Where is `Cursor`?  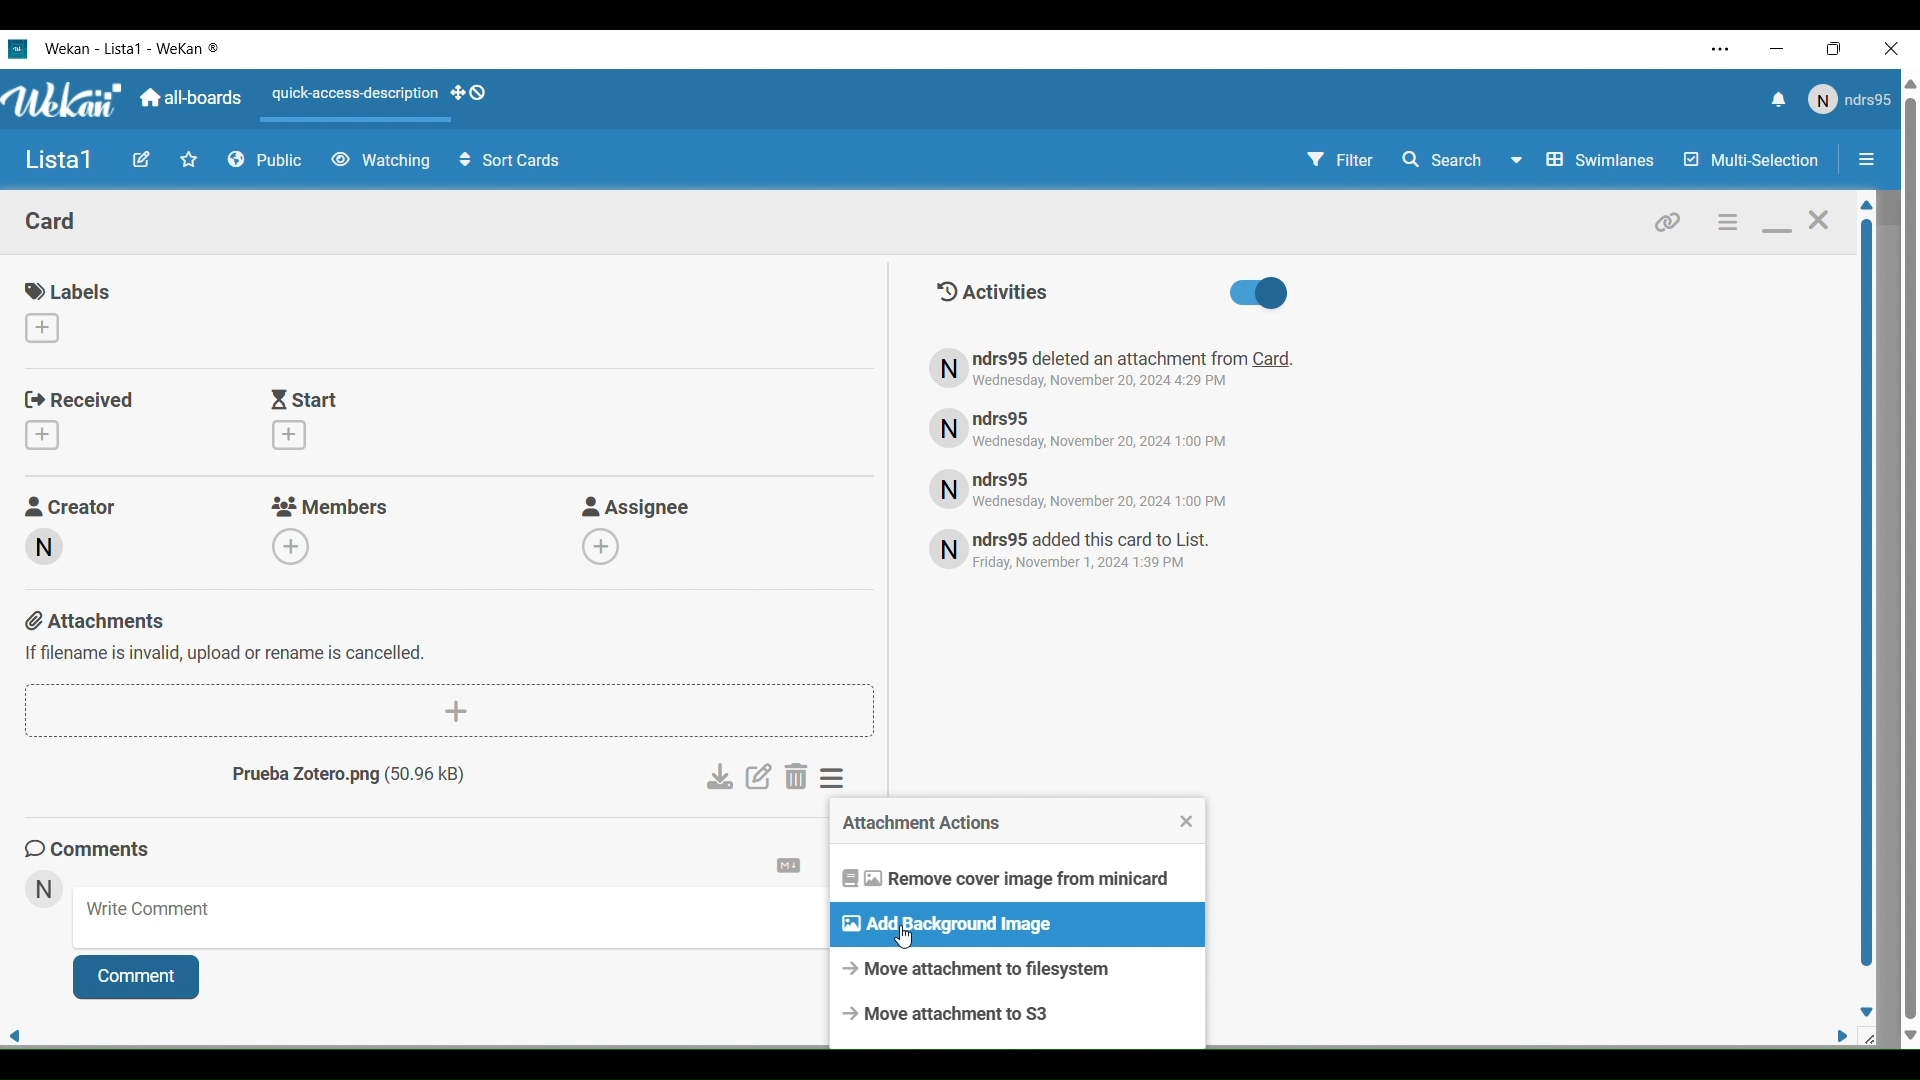
Cursor is located at coordinates (904, 937).